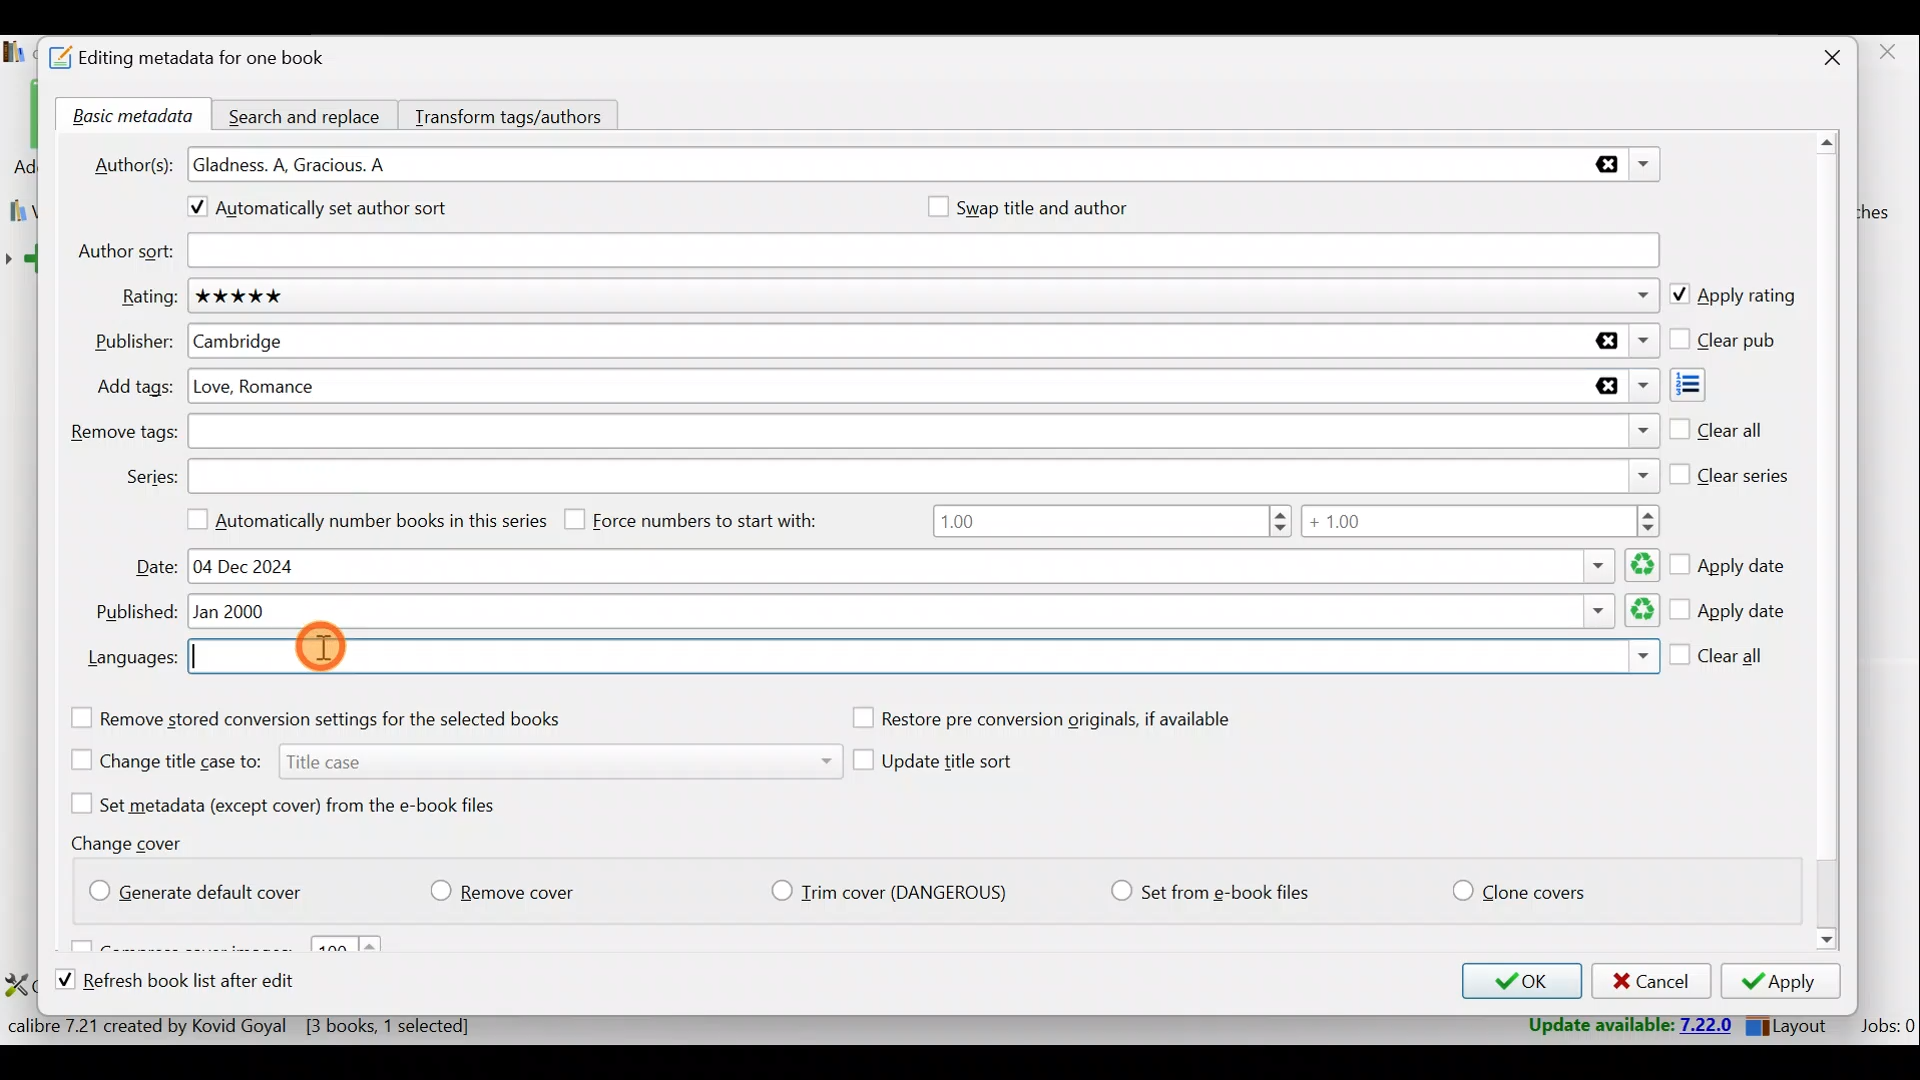  I want to click on Close, so click(1822, 60).